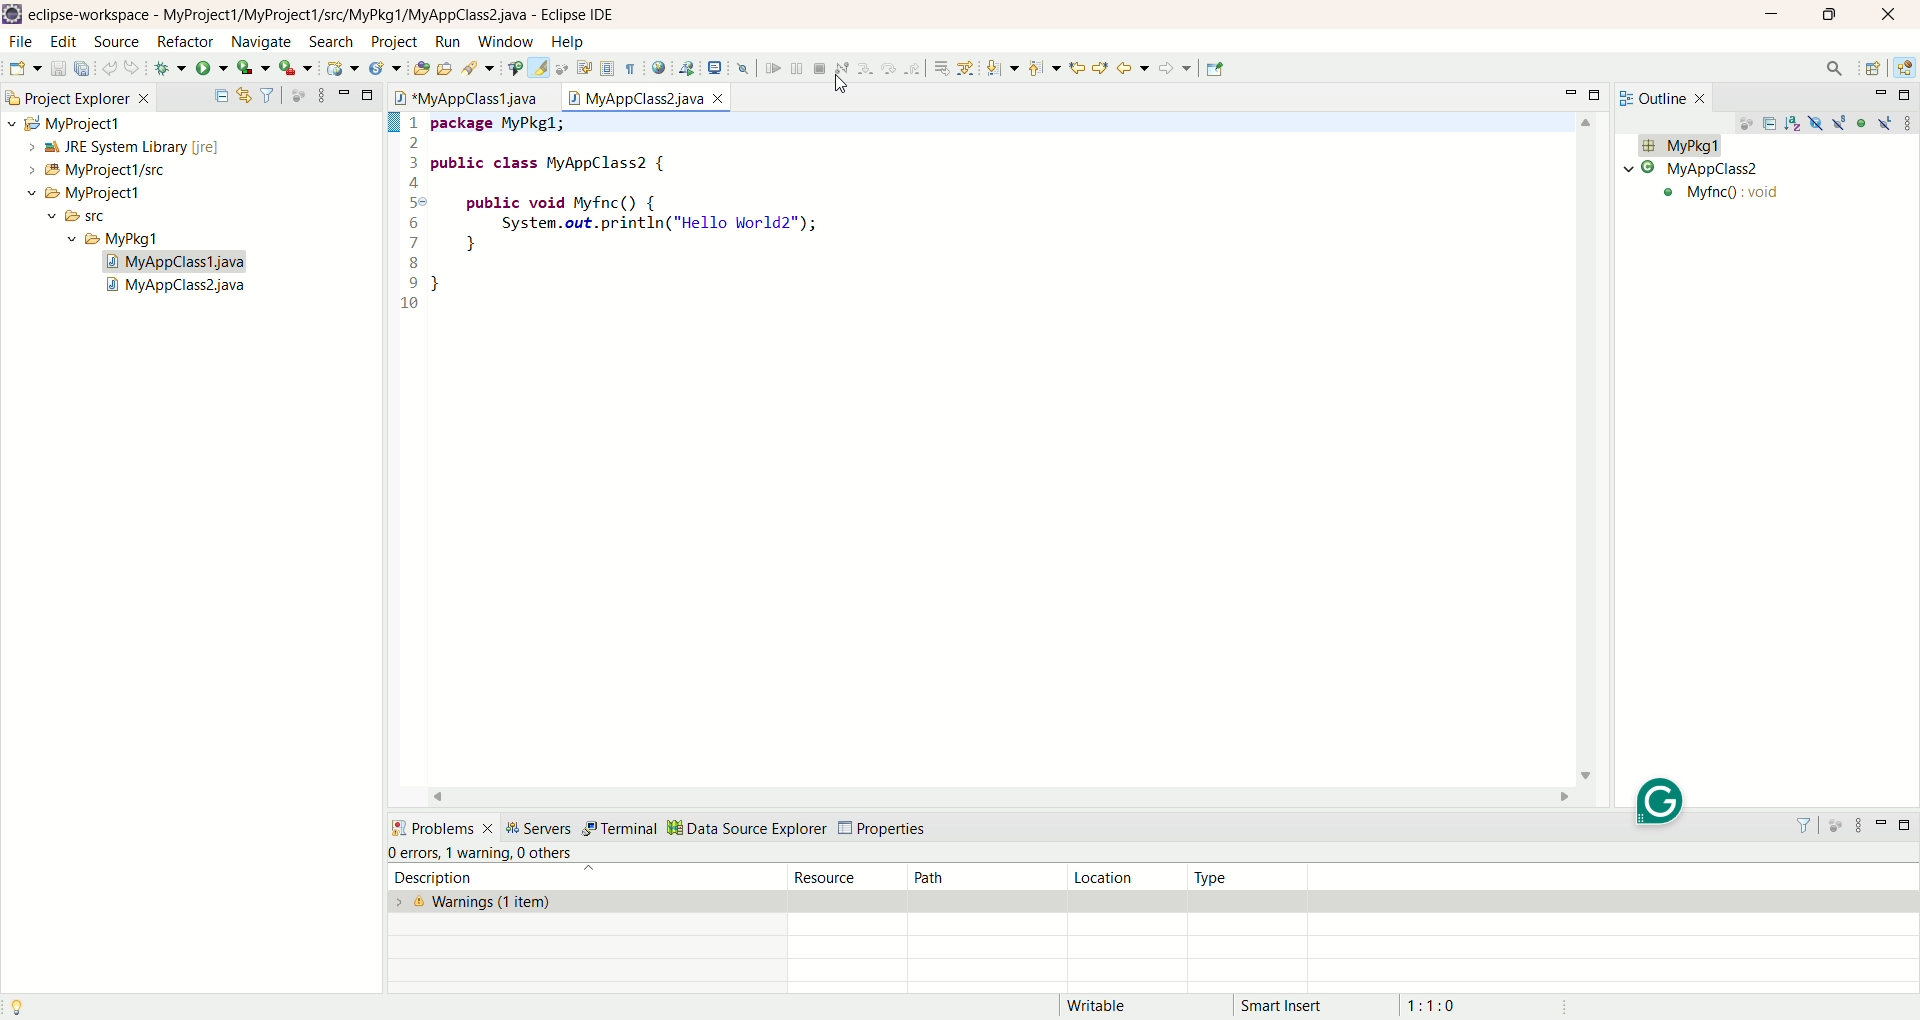 The image size is (1920, 1020). I want to click on skip the breakpoints, so click(744, 70).